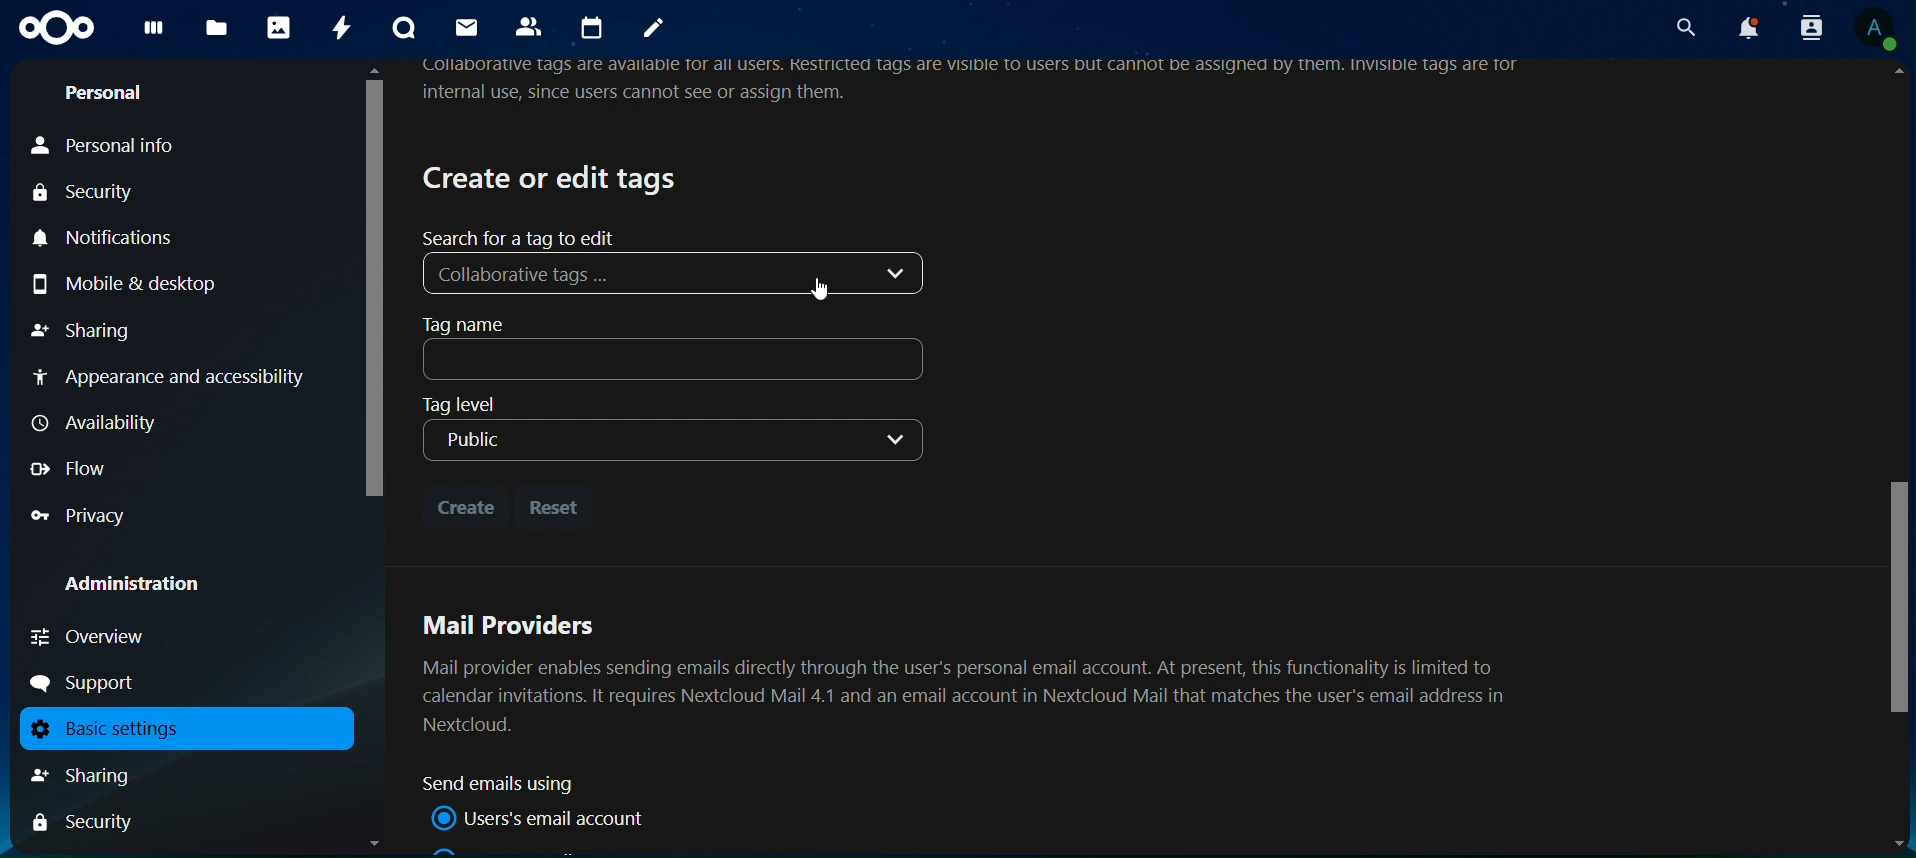  What do you see at coordinates (90, 636) in the screenshot?
I see `overview` at bounding box center [90, 636].